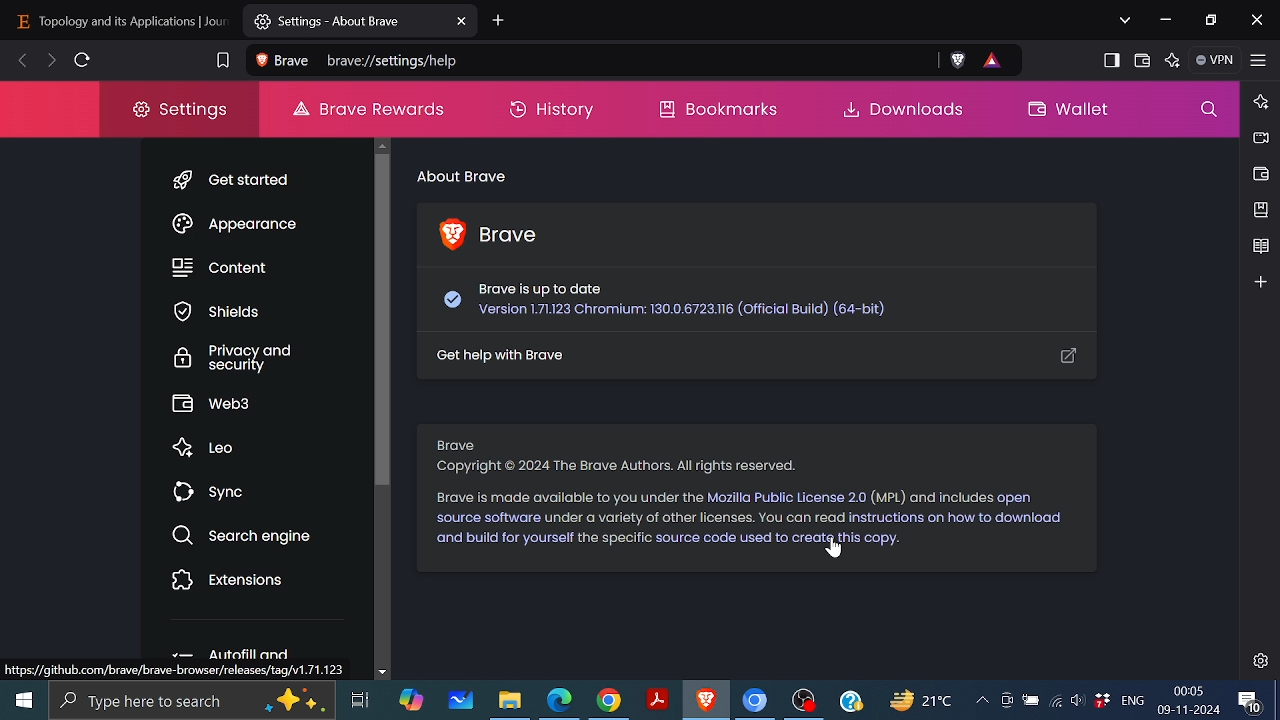 The image size is (1280, 720). Describe the element at coordinates (1250, 701) in the screenshot. I see `Notifications` at that location.